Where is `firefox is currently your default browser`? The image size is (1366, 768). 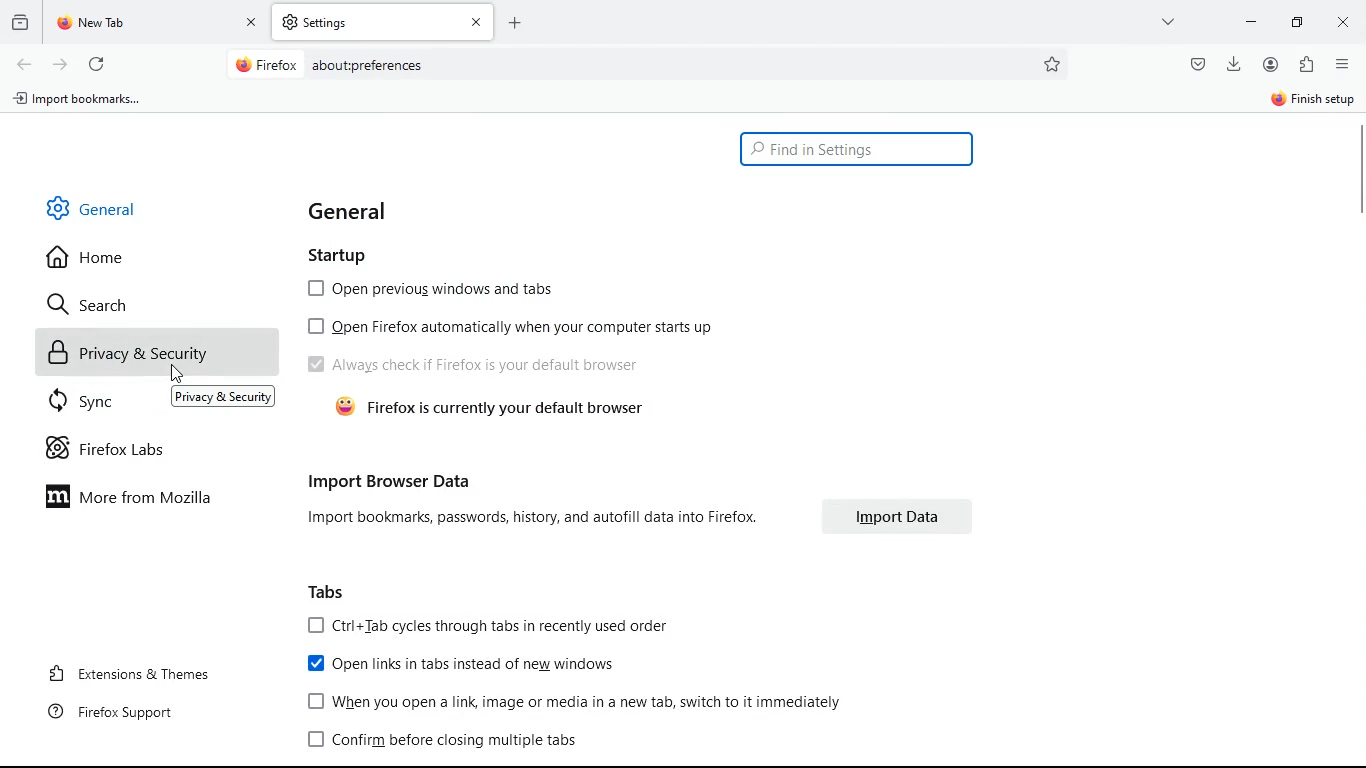 firefox is currently your default browser is located at coordinates (490, 404).